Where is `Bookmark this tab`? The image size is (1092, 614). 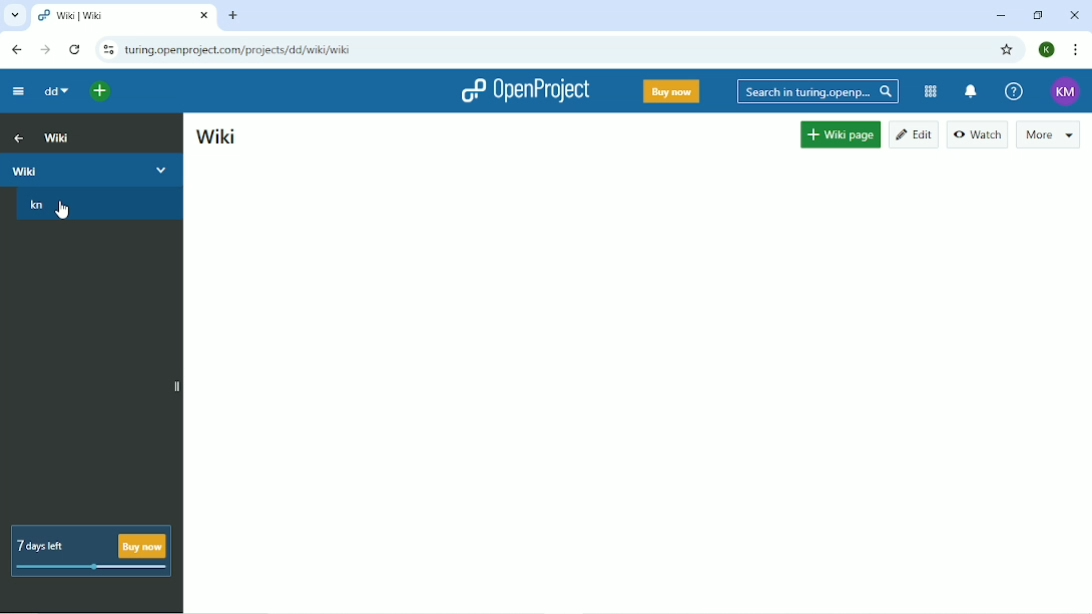 Bookmark this tab is located at coordinates (1007, 50).